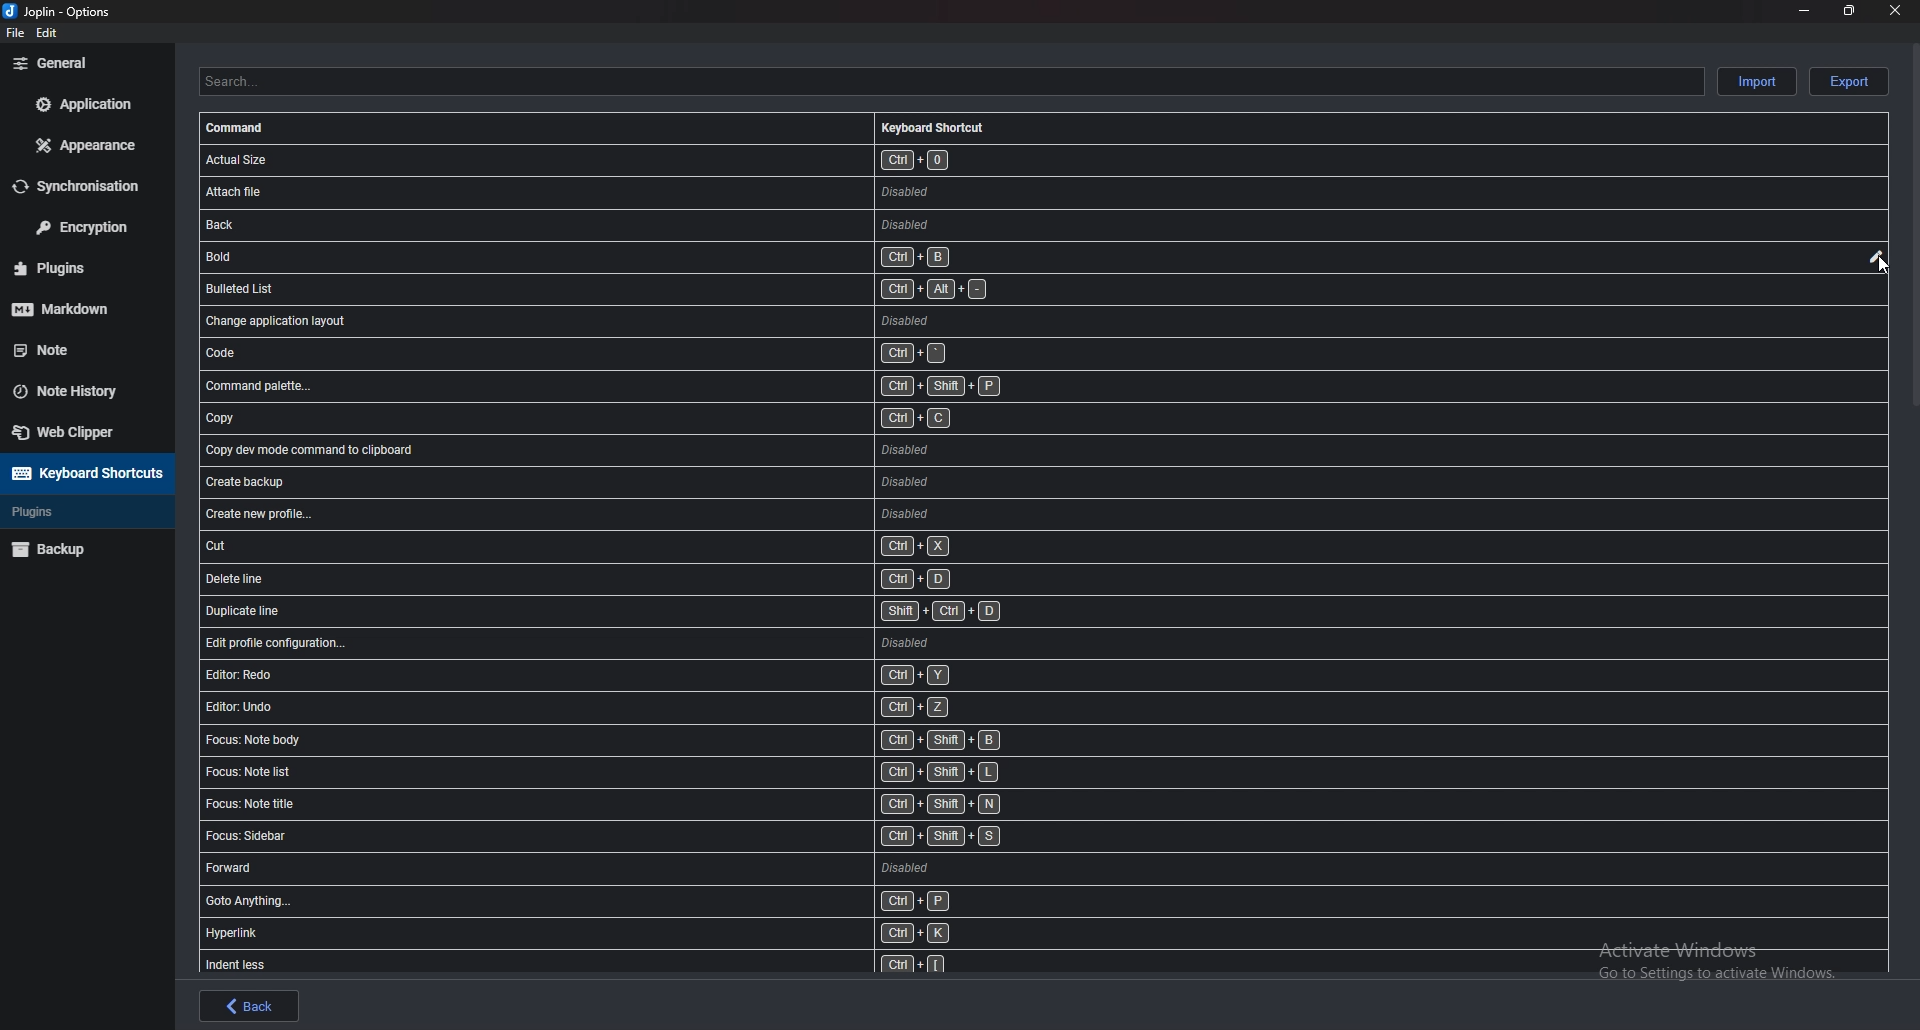  What do you see at coordinates (1757, 82) in the screenshot?
I see `Import` at bounding box center [1757, 82].